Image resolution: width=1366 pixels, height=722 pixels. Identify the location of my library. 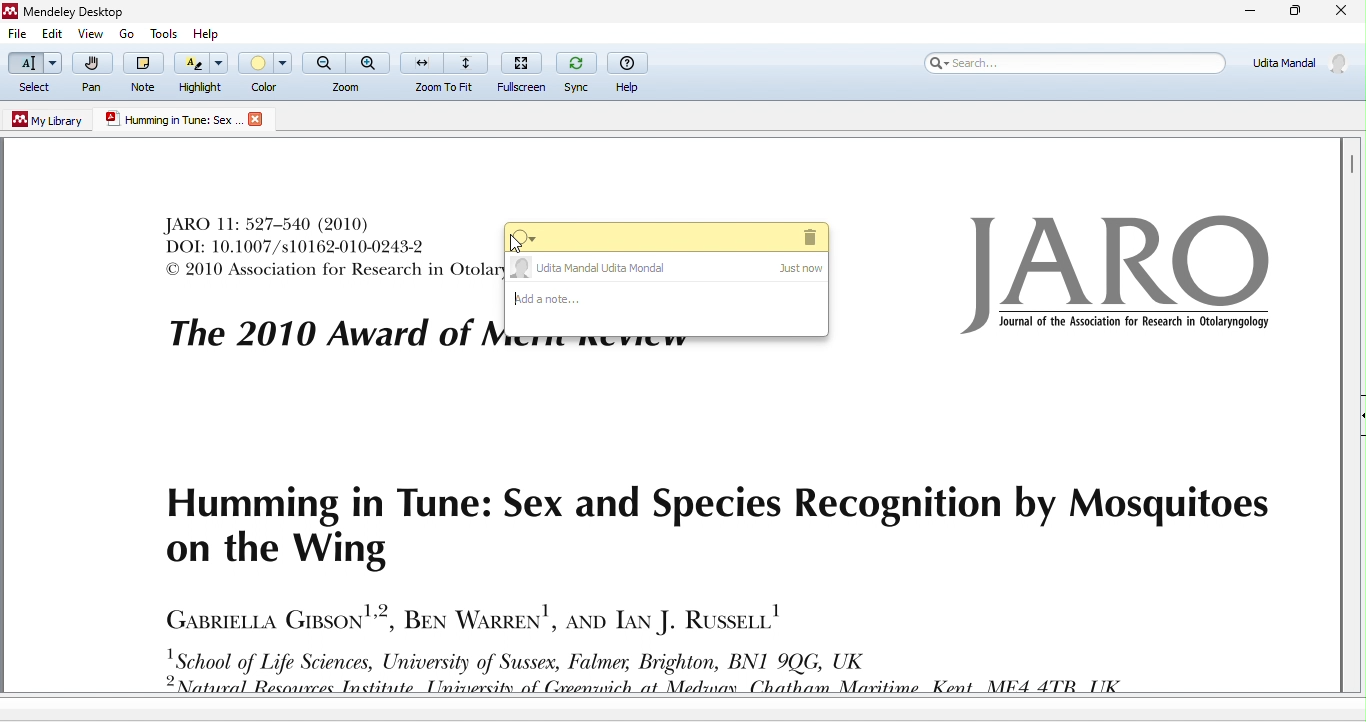
(44, 122).